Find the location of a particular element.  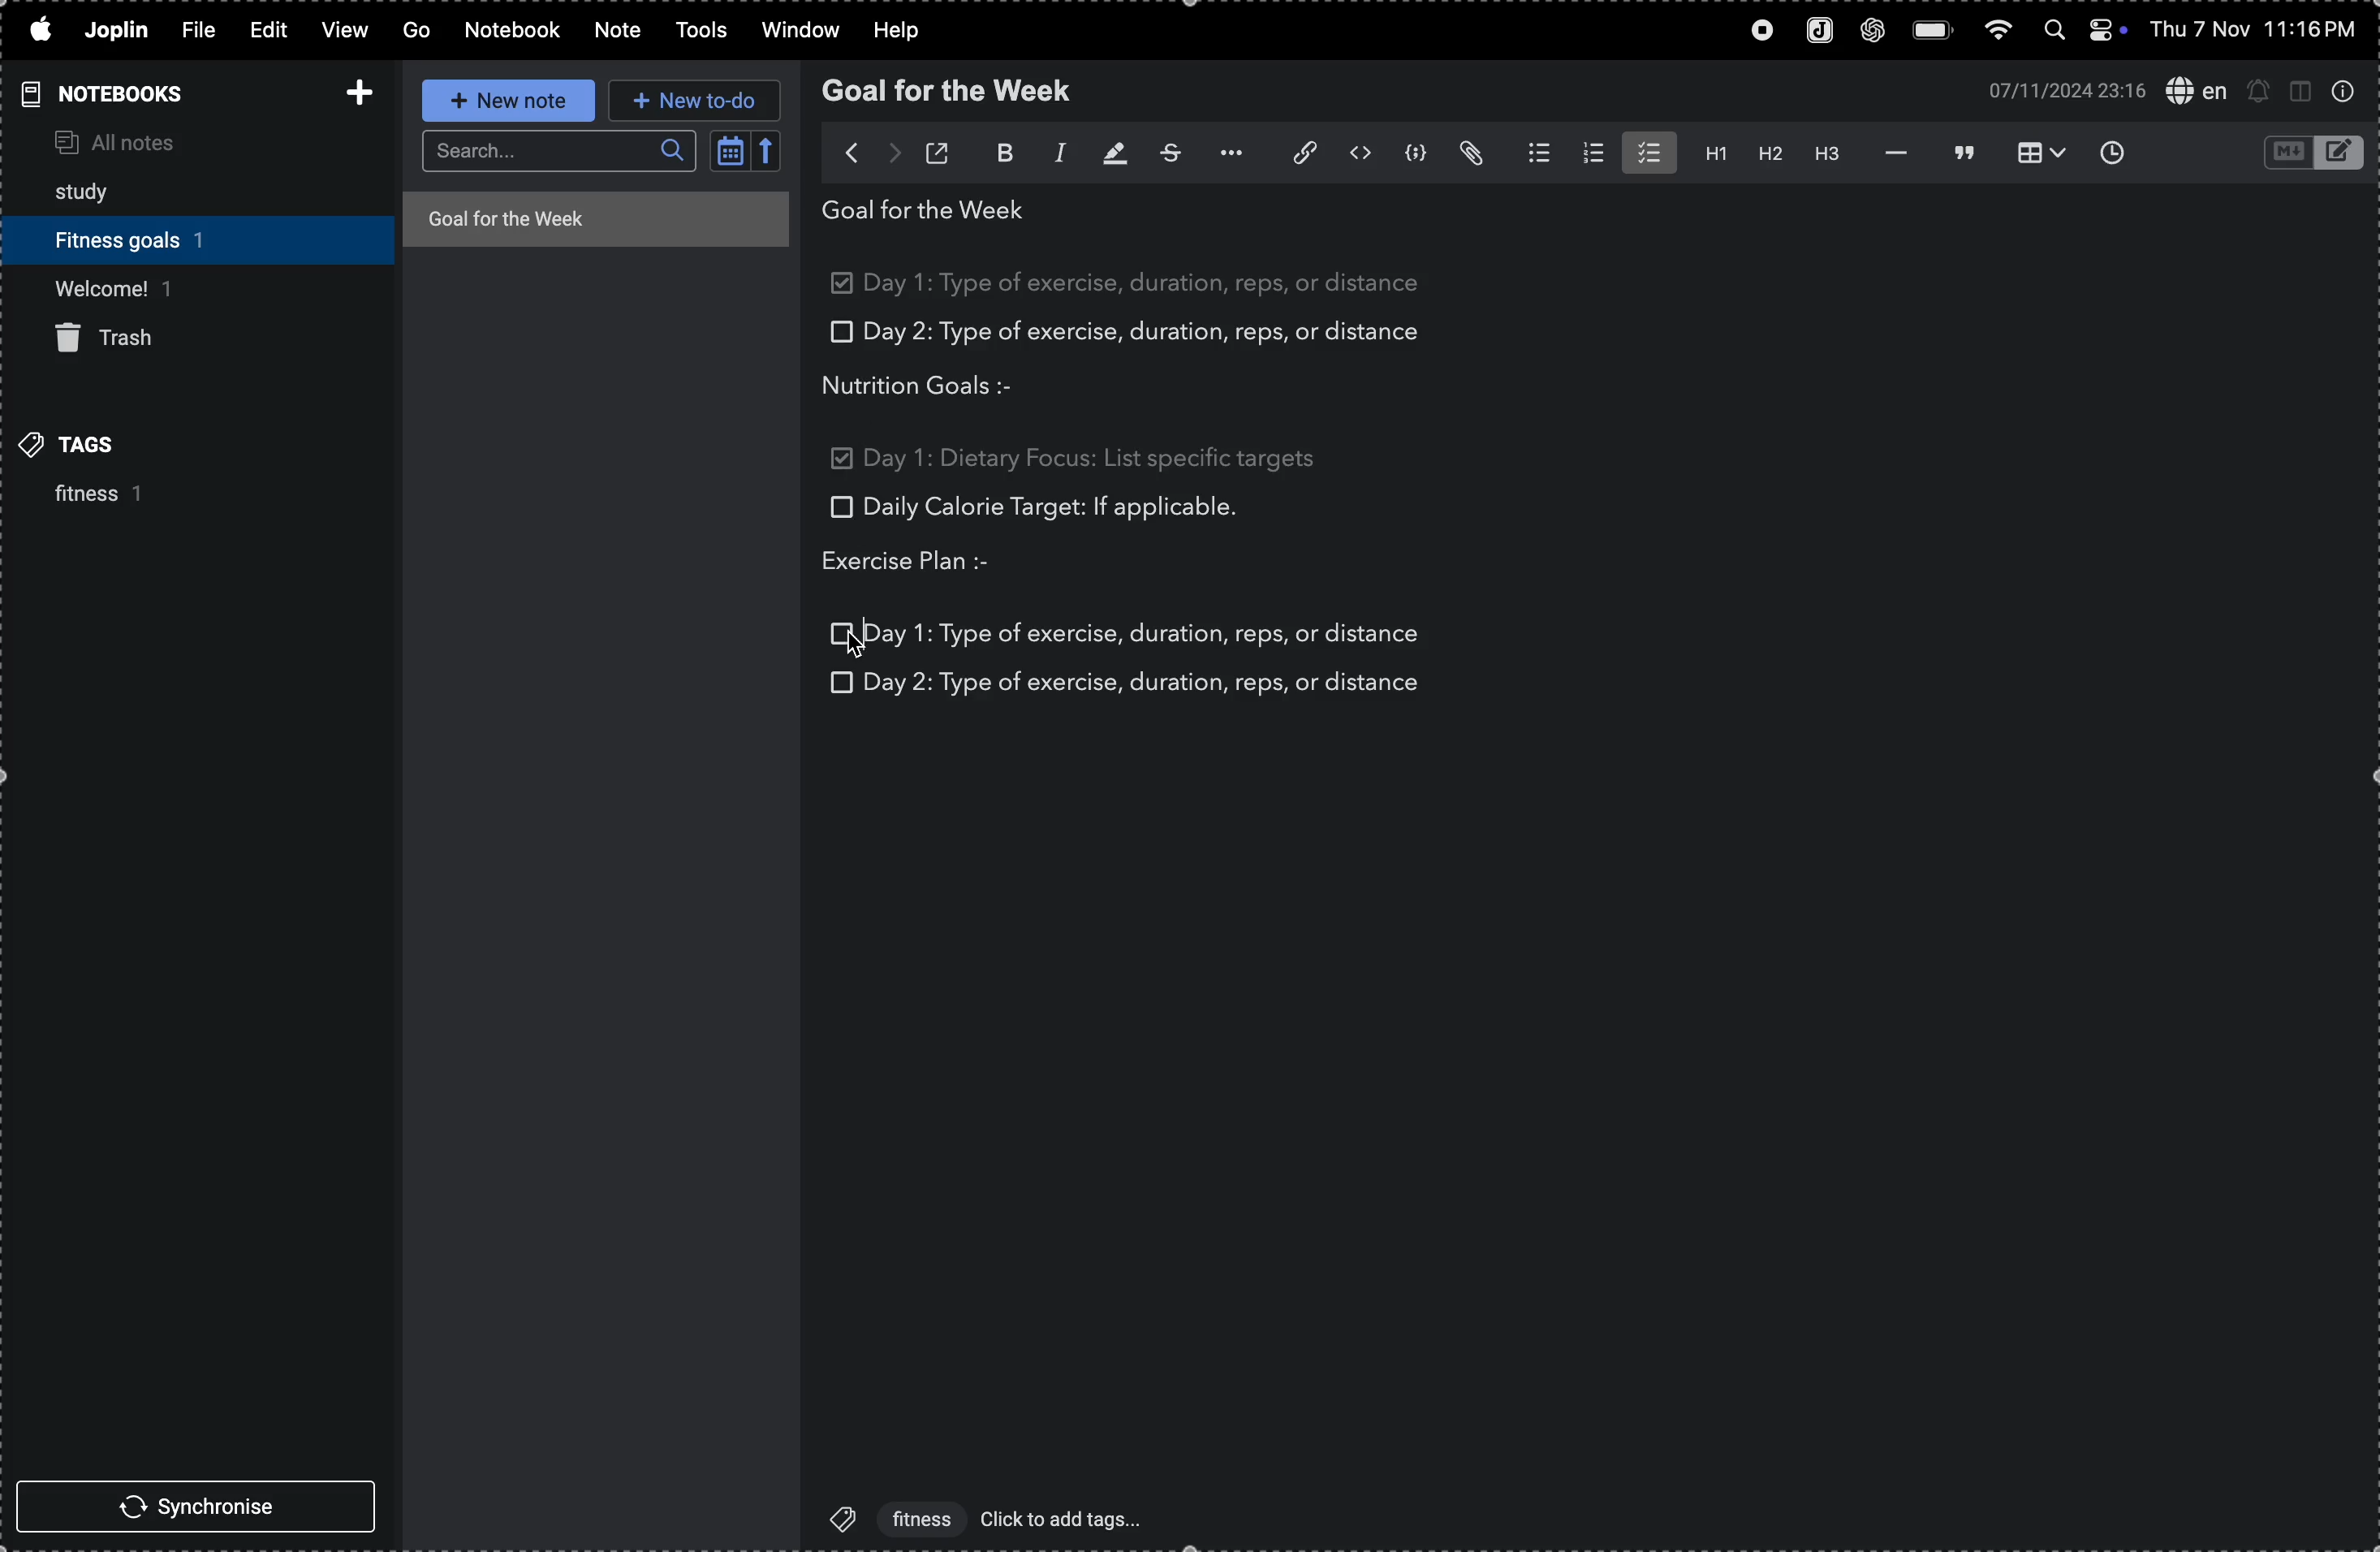

exercise plan :- is located at coordinates (926, 563).